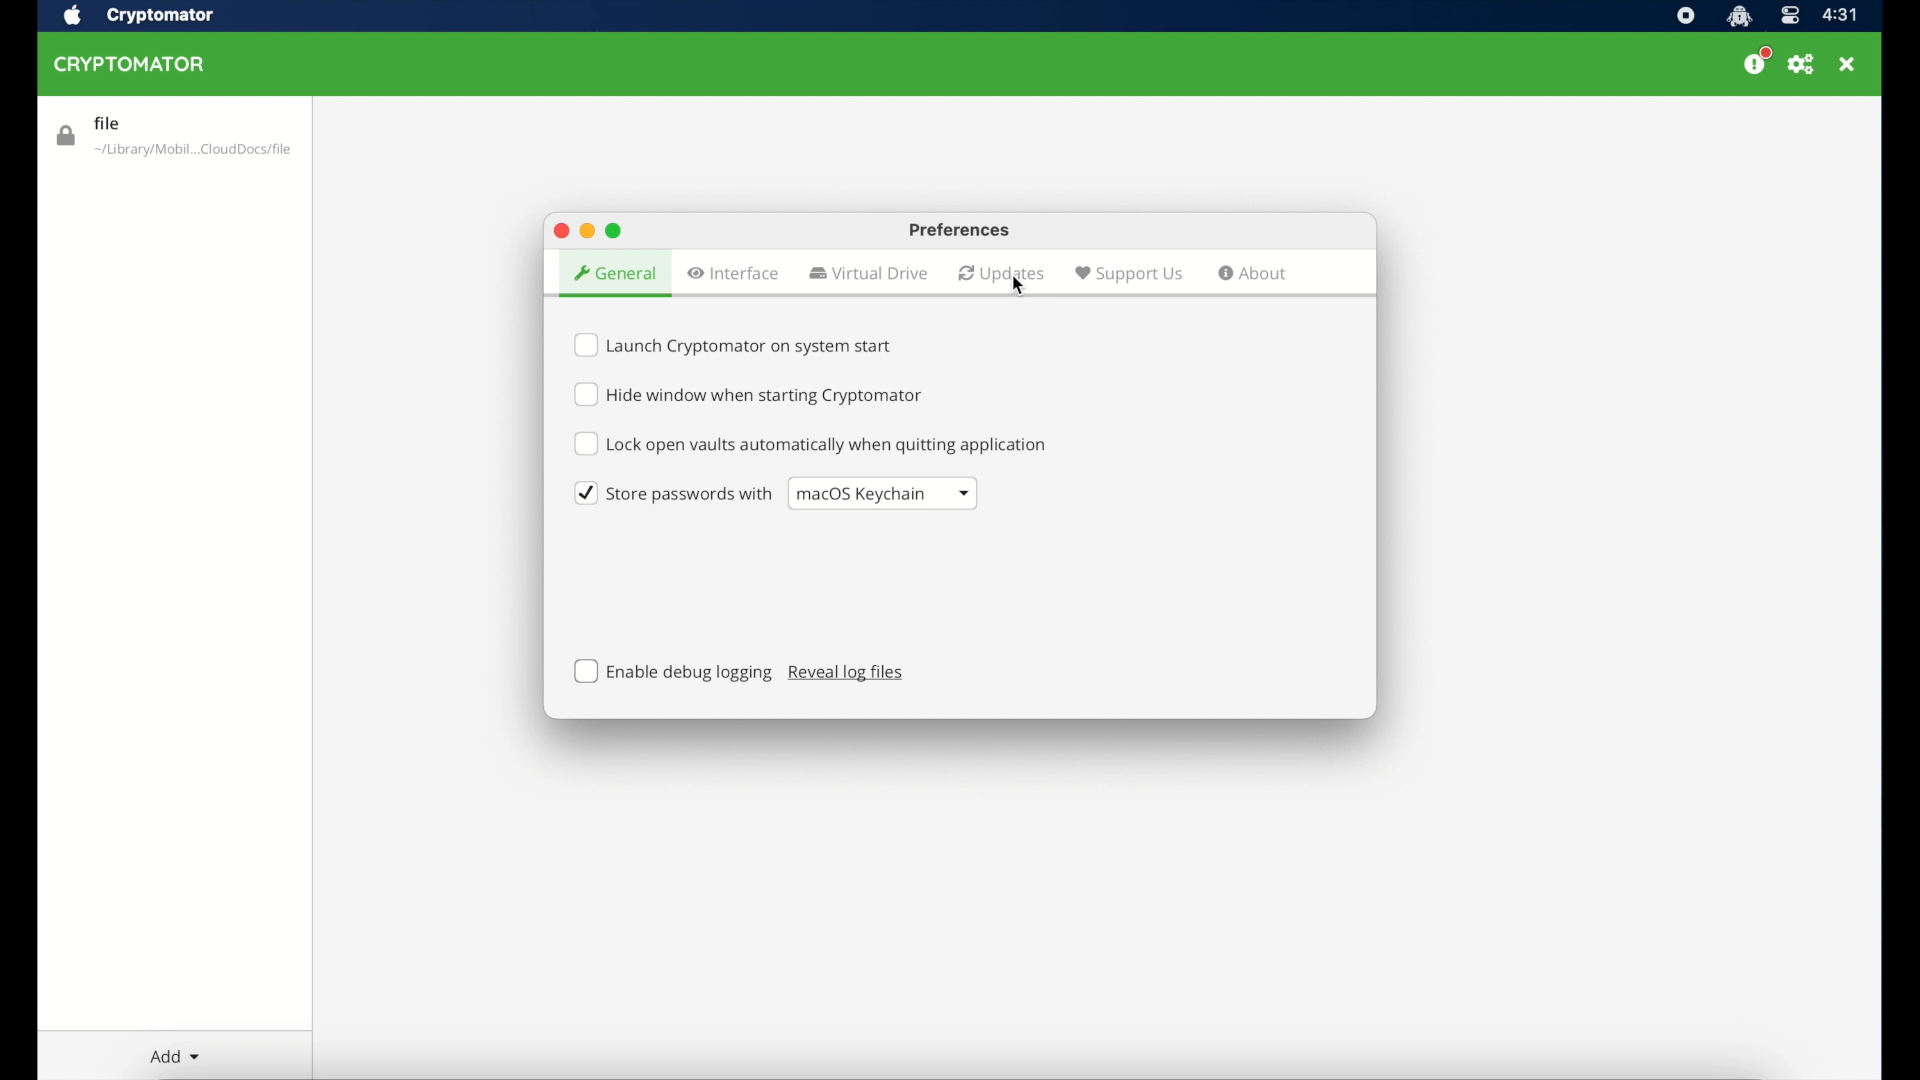 The height and width of the screenshot is (1080, 1920). Describe the element at coordinates (614, 229) in the screenshot. I see `maximize` at that location.